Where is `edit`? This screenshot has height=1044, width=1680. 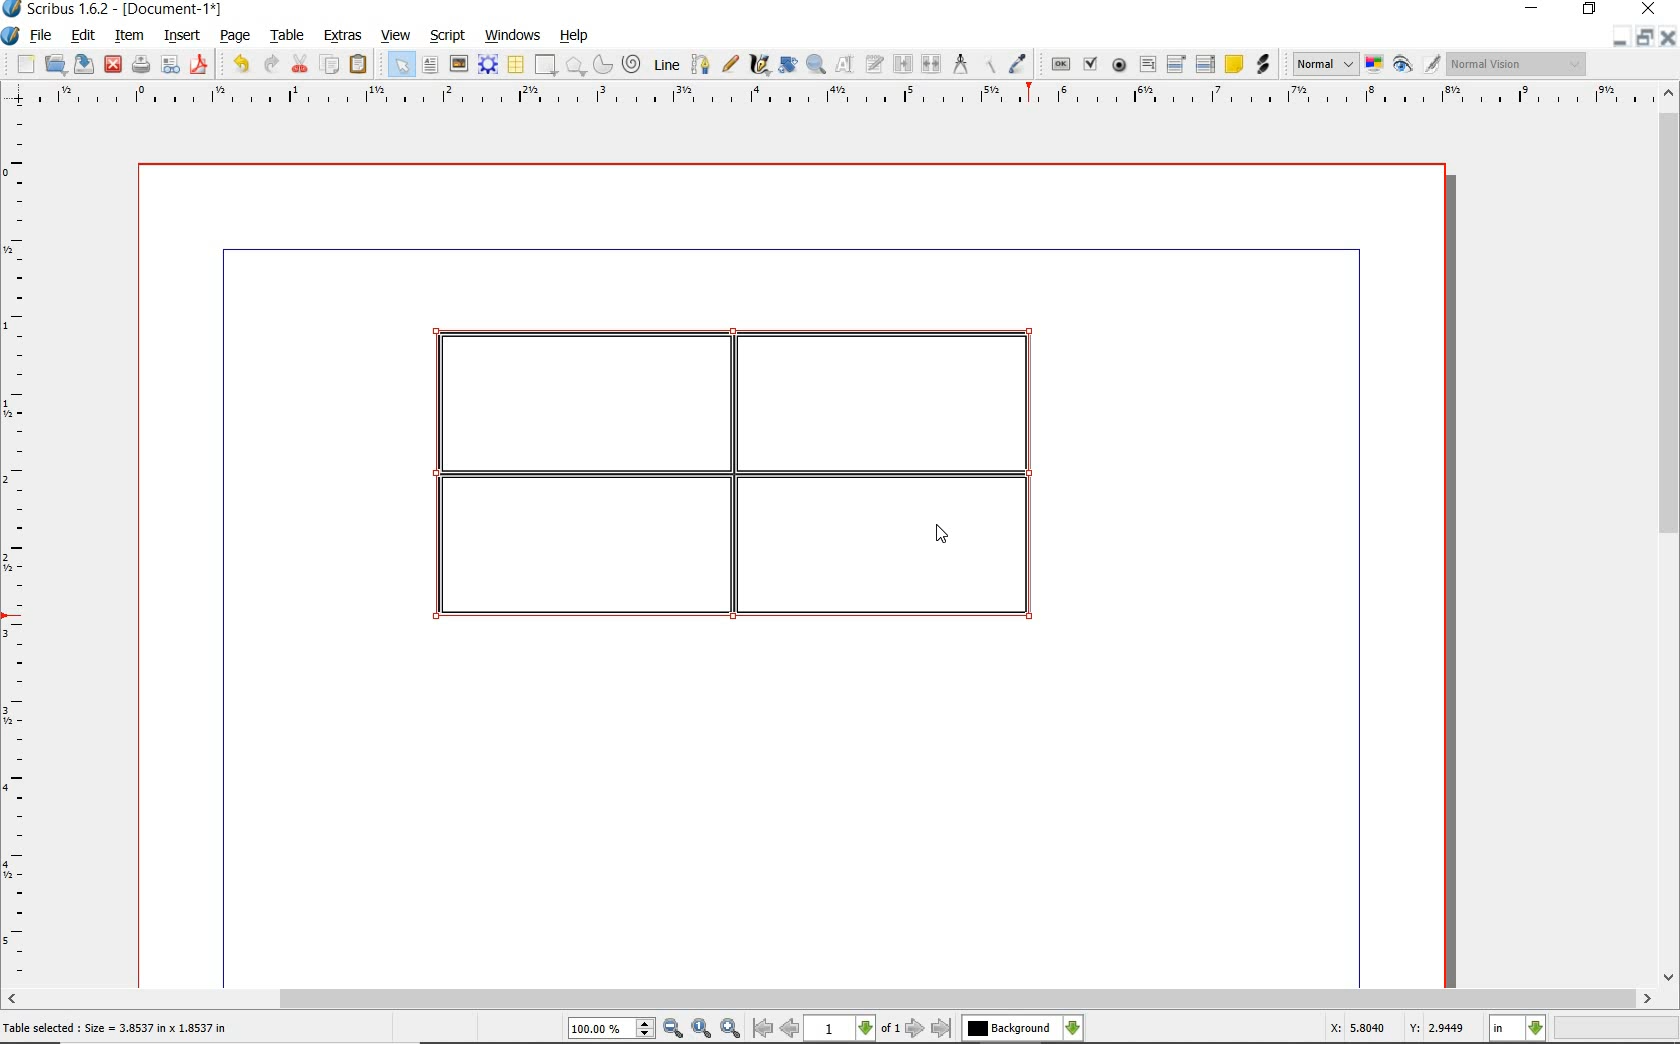
edit is located at coordinates (81, 36).